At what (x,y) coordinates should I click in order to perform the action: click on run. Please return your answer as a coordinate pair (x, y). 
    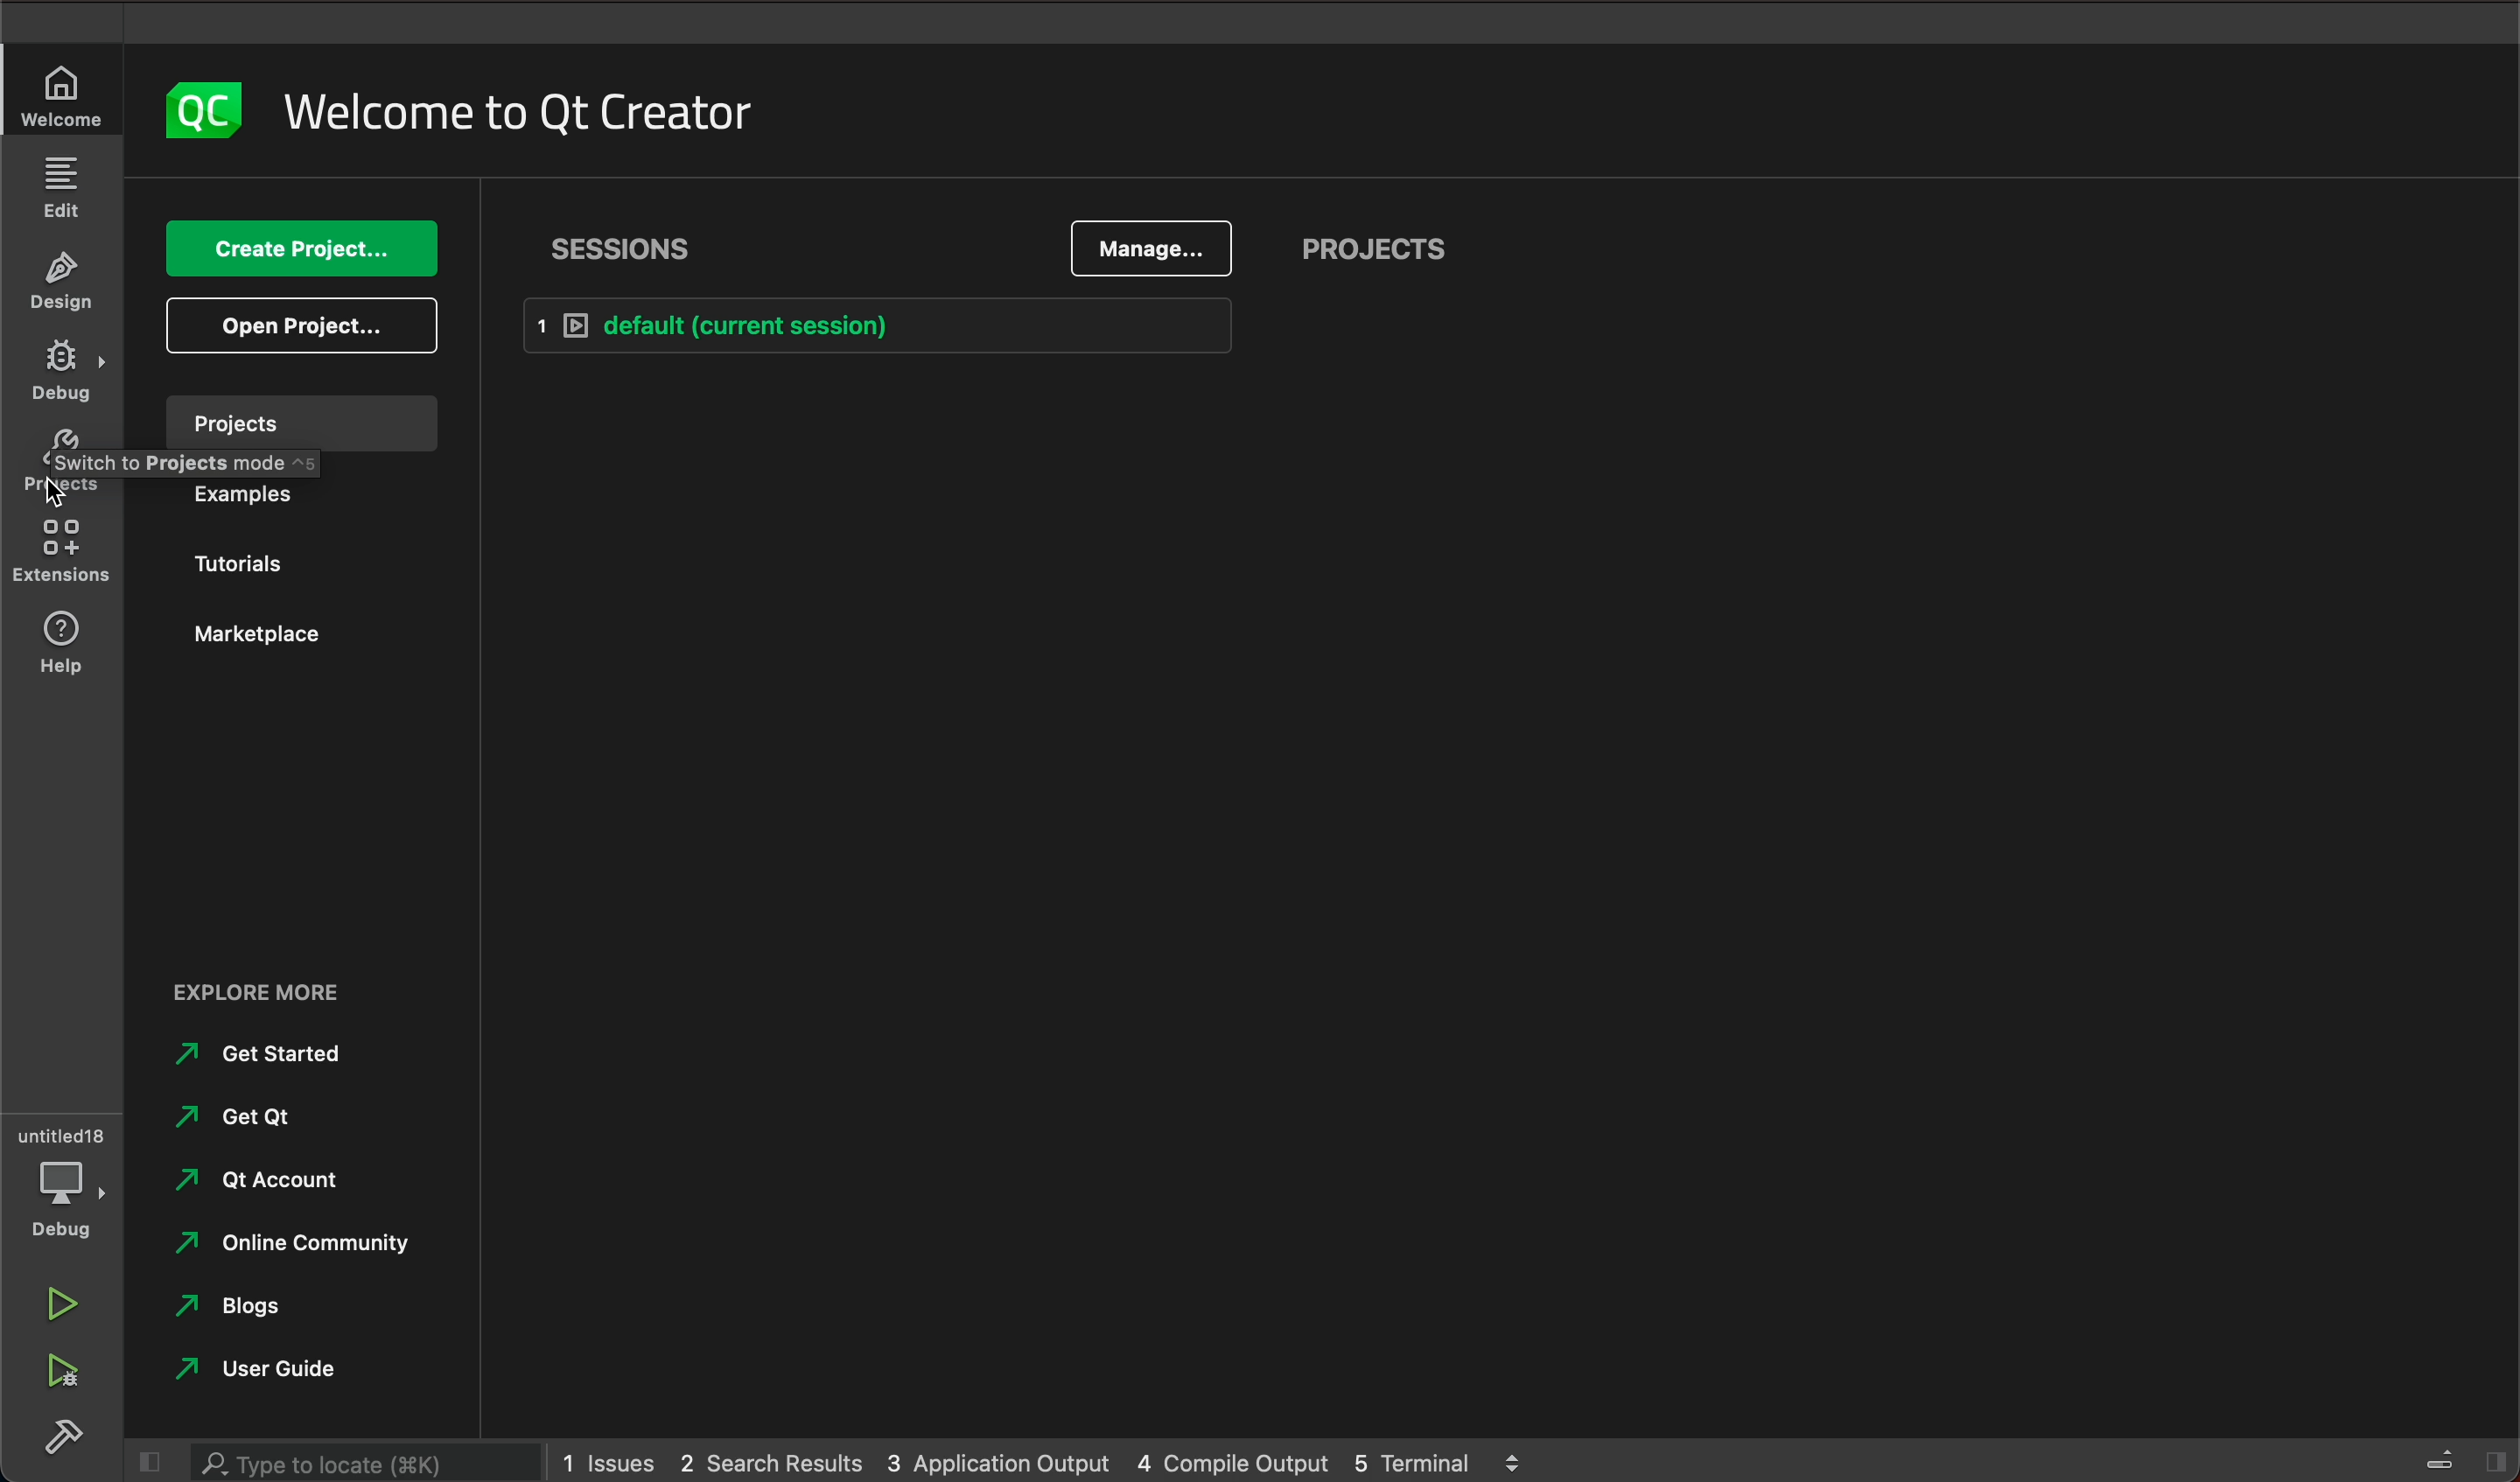
    Looking at the image, I should click on (62, 1302).